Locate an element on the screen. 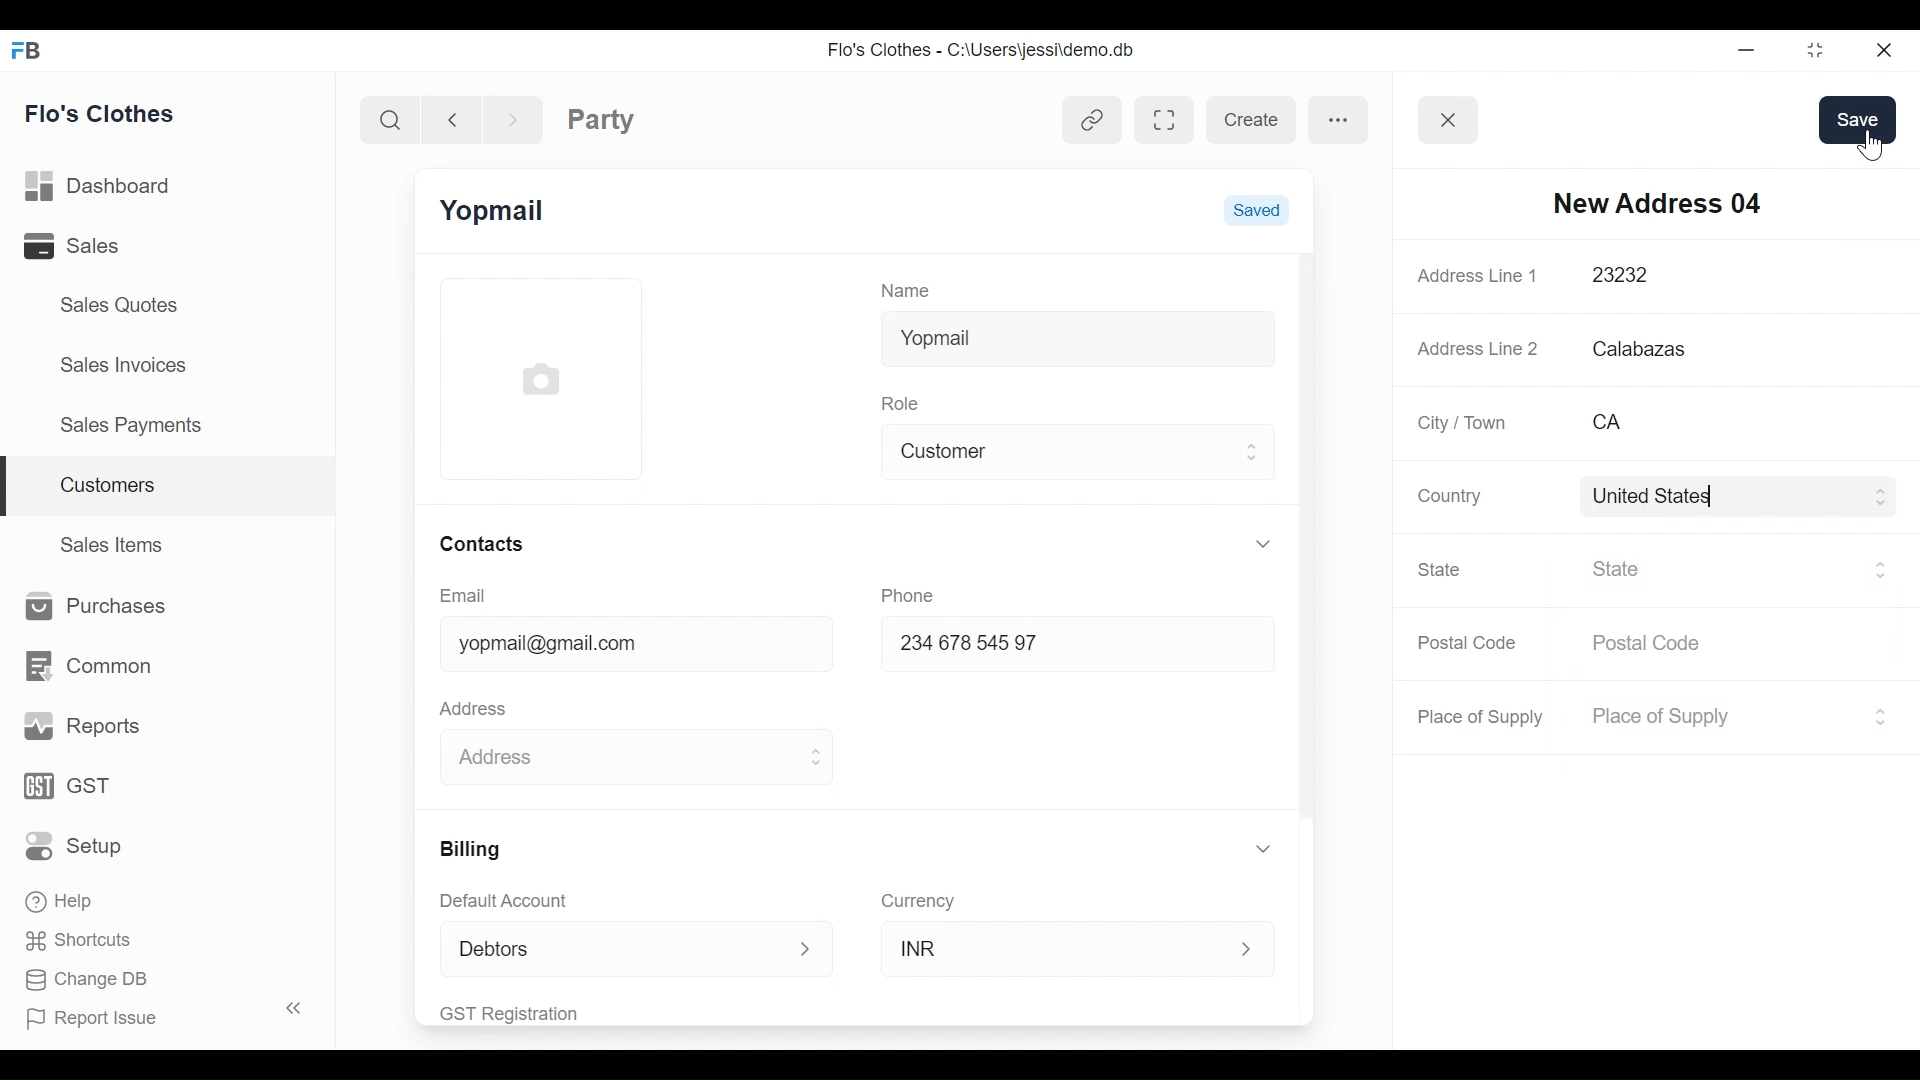  Place of Supply is located at coordinates (1719, 717).